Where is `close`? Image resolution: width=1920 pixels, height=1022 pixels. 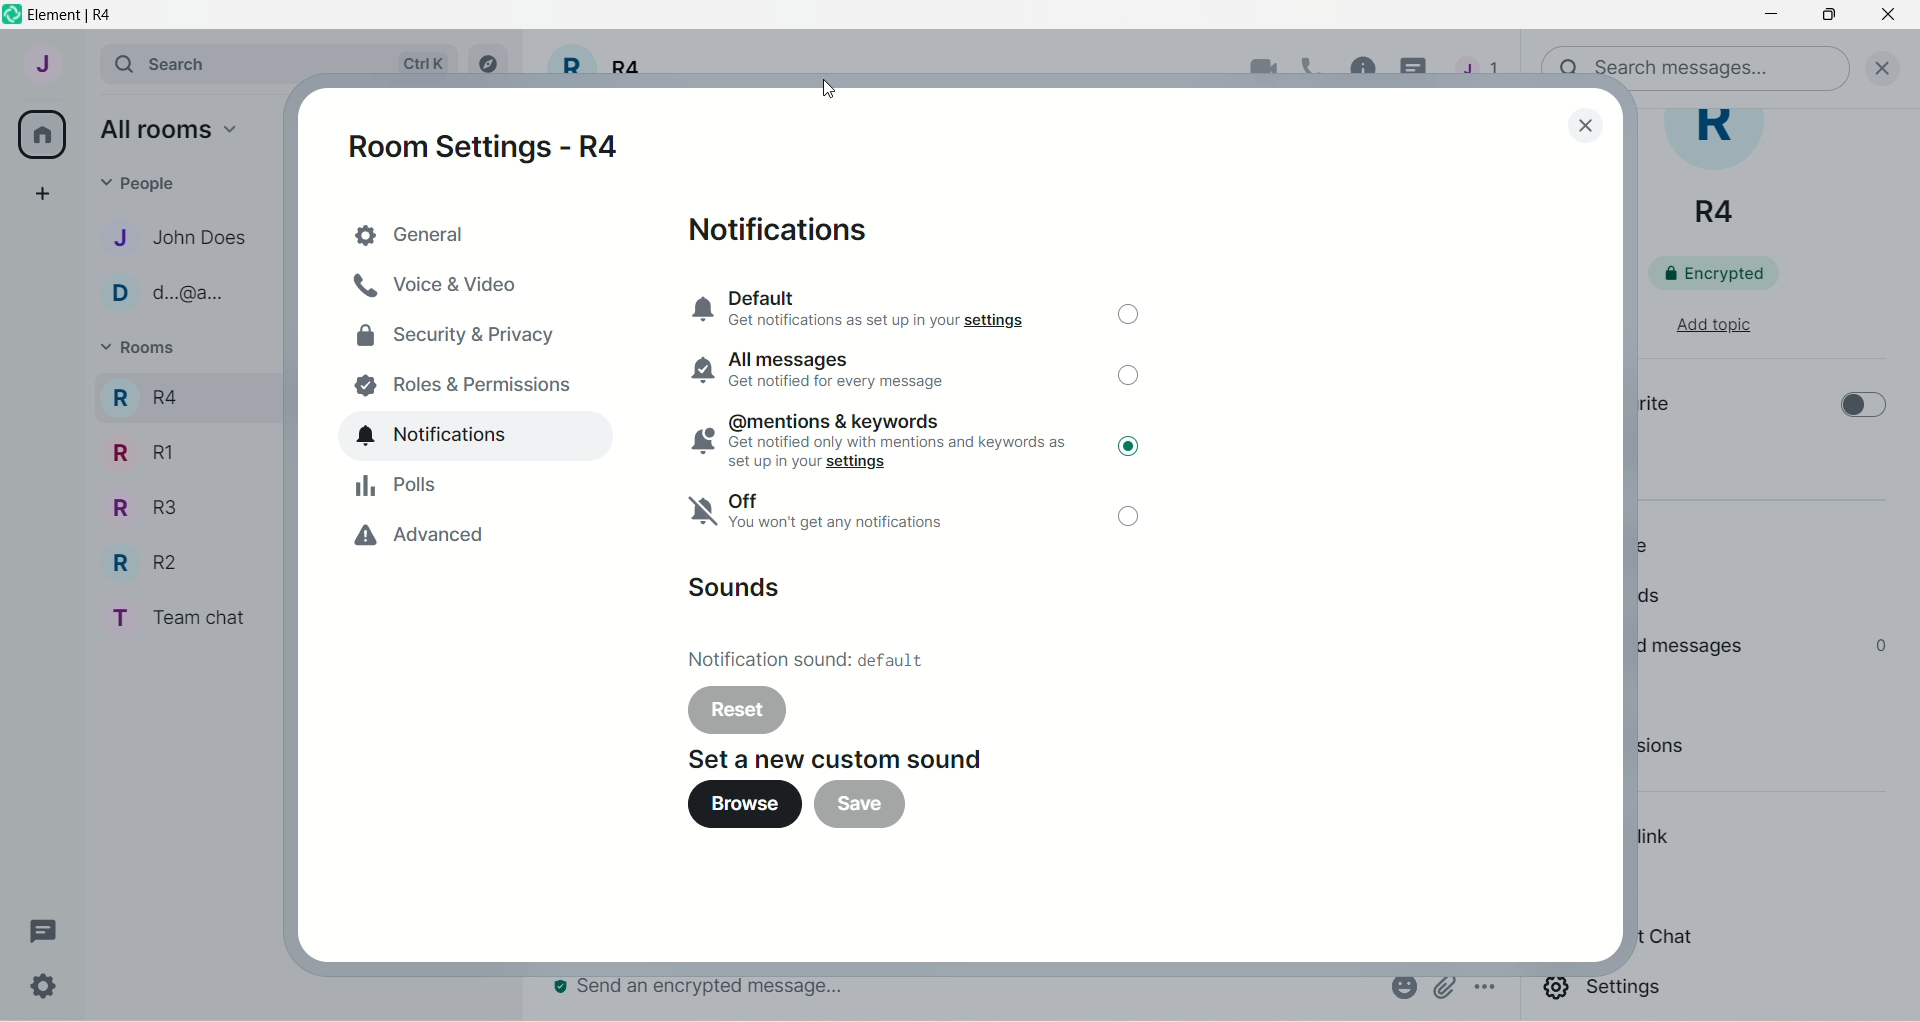
close is located at coordinates (1582, 124).